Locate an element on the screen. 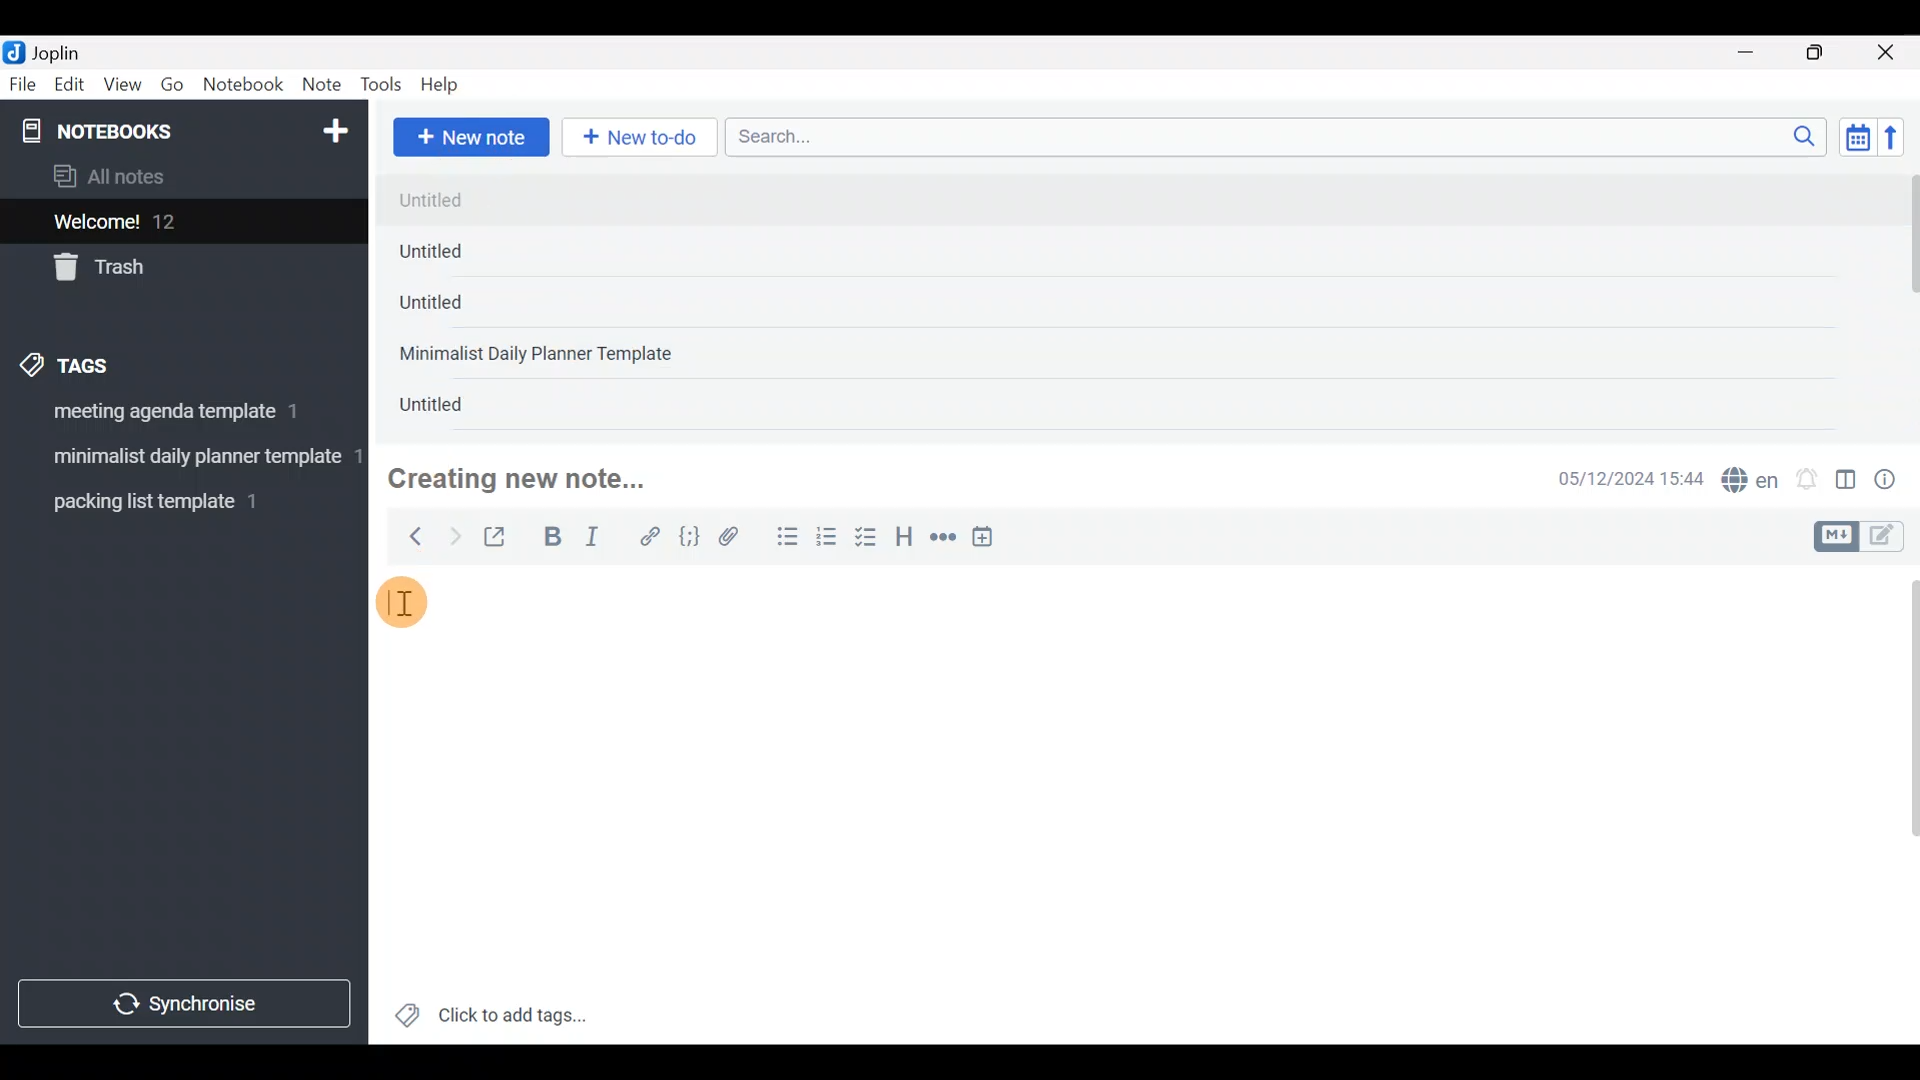 The image size is (1920, 1080). Minimalist Daily Planner Template is located at coordinates (542, 356).